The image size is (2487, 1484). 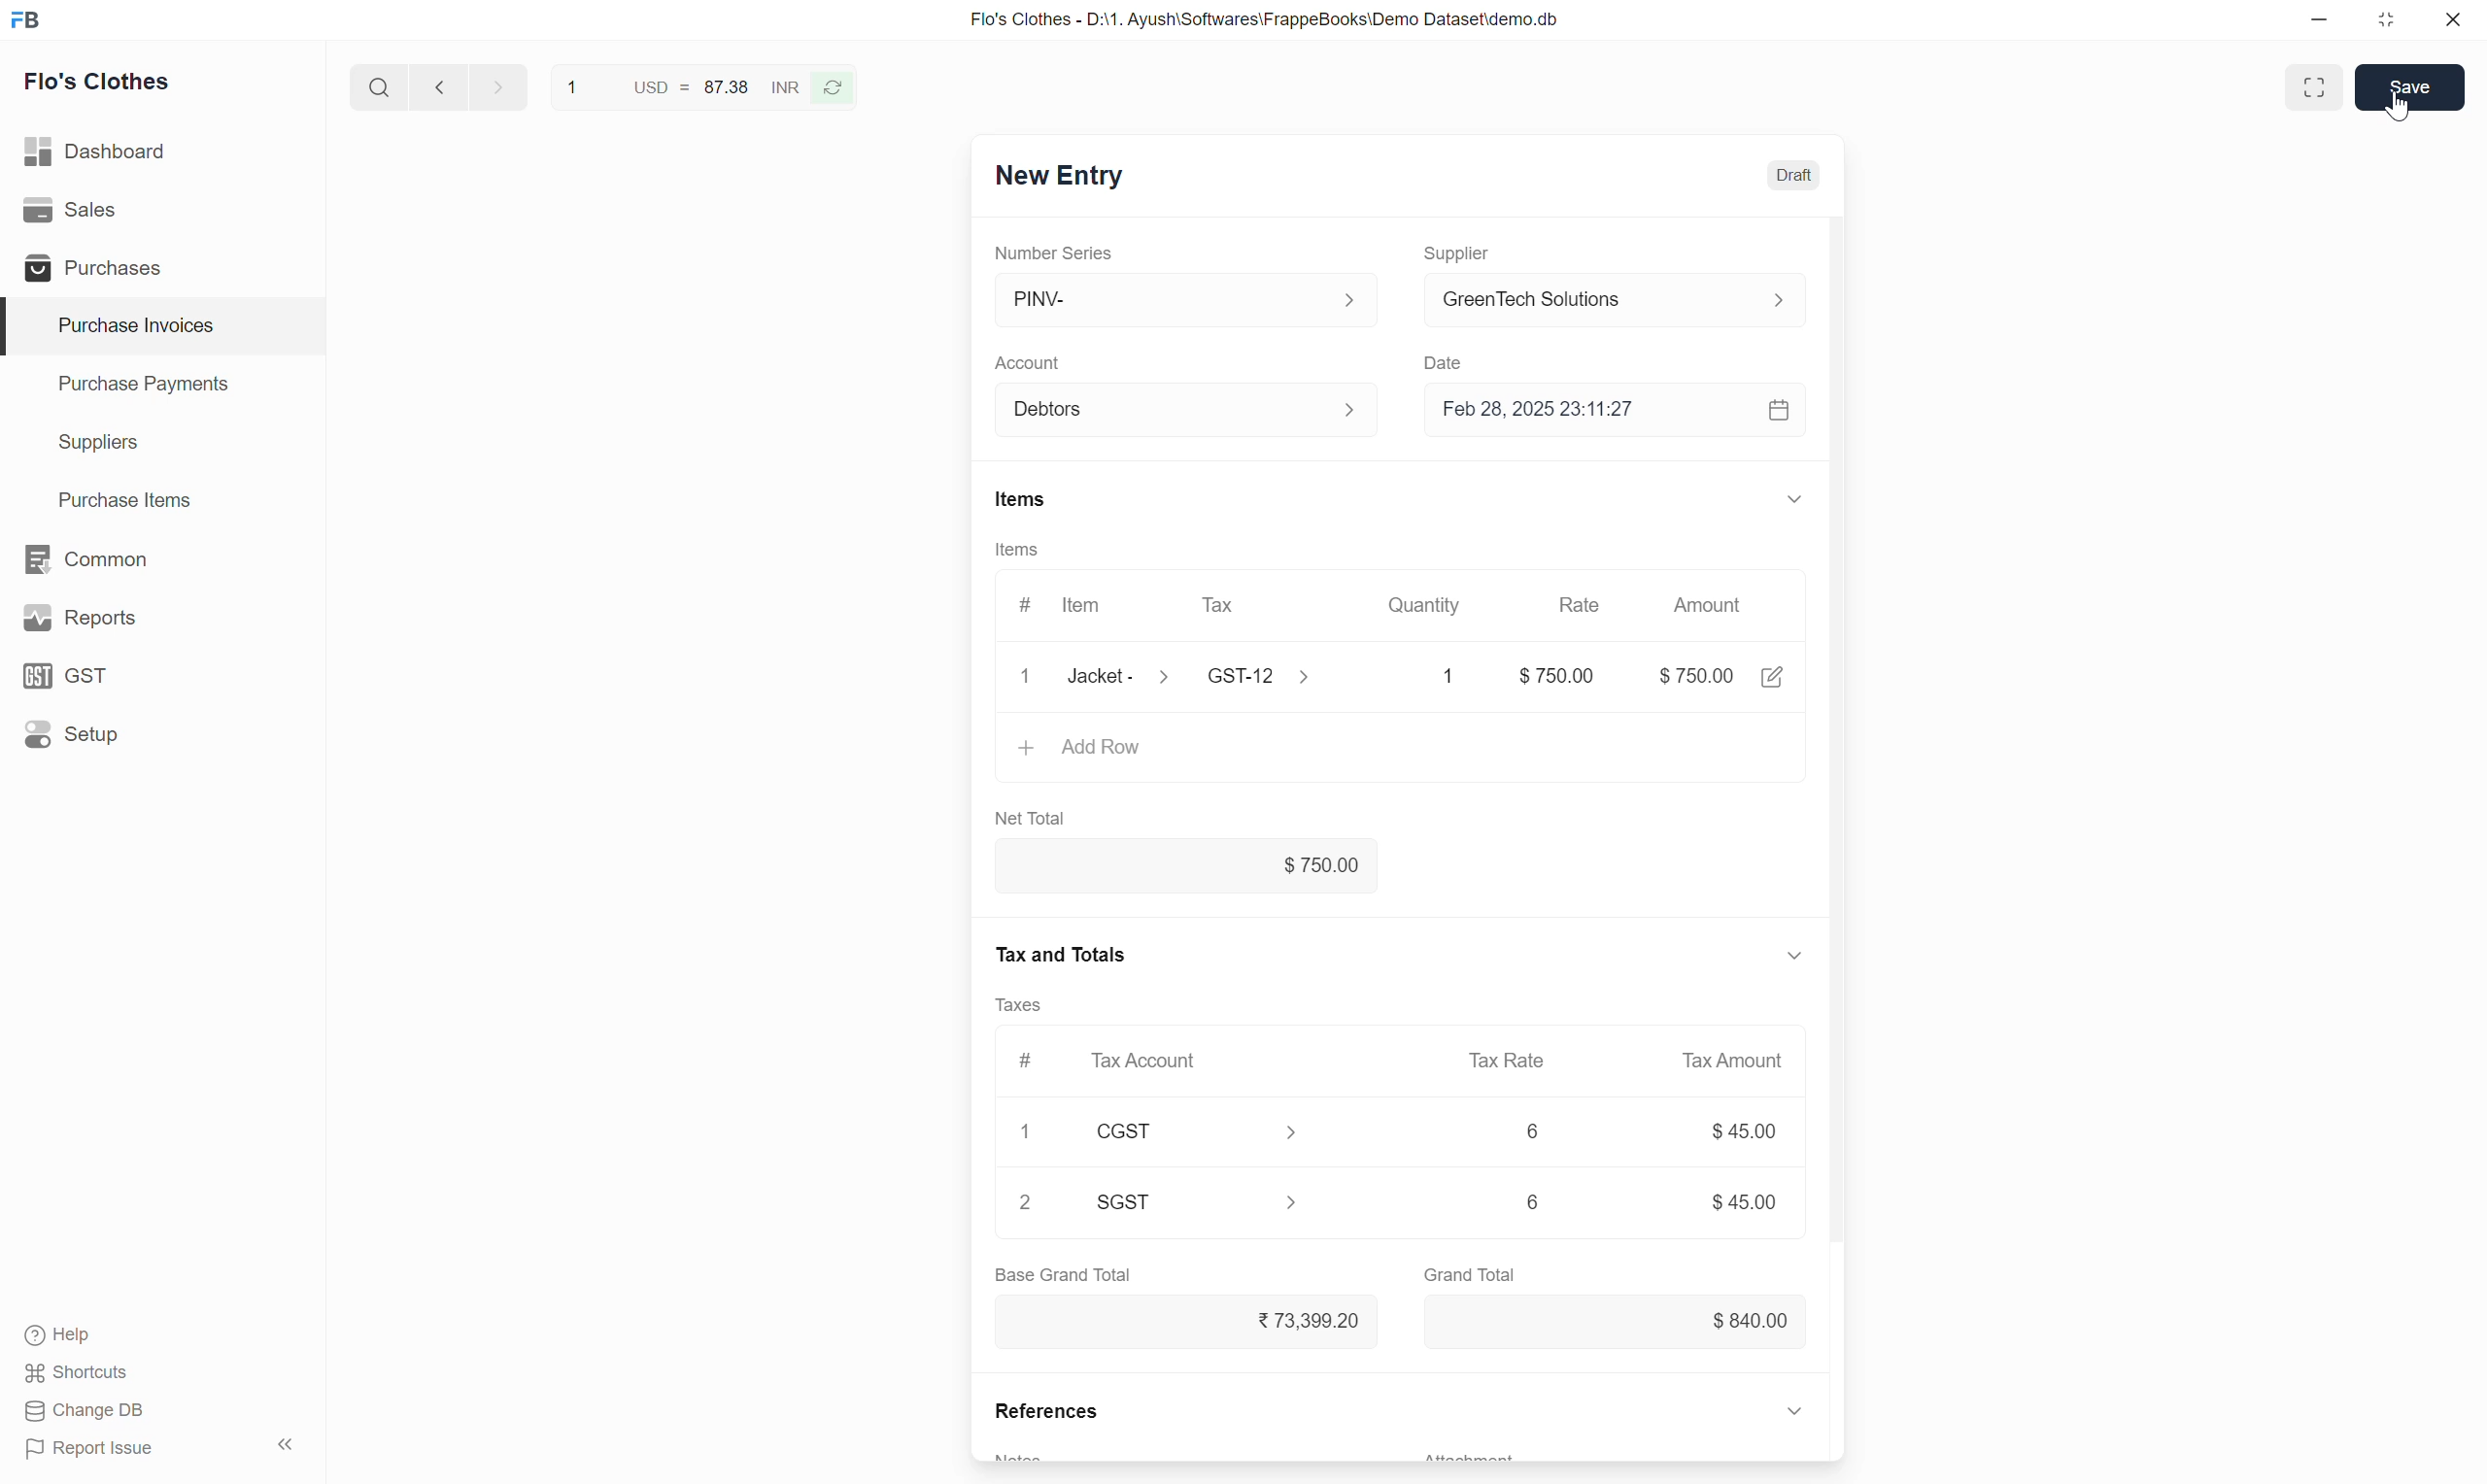 What do you see at coordinates (500, 86) in the screenshot?
I see `Next` at bounding box center [500, 86].